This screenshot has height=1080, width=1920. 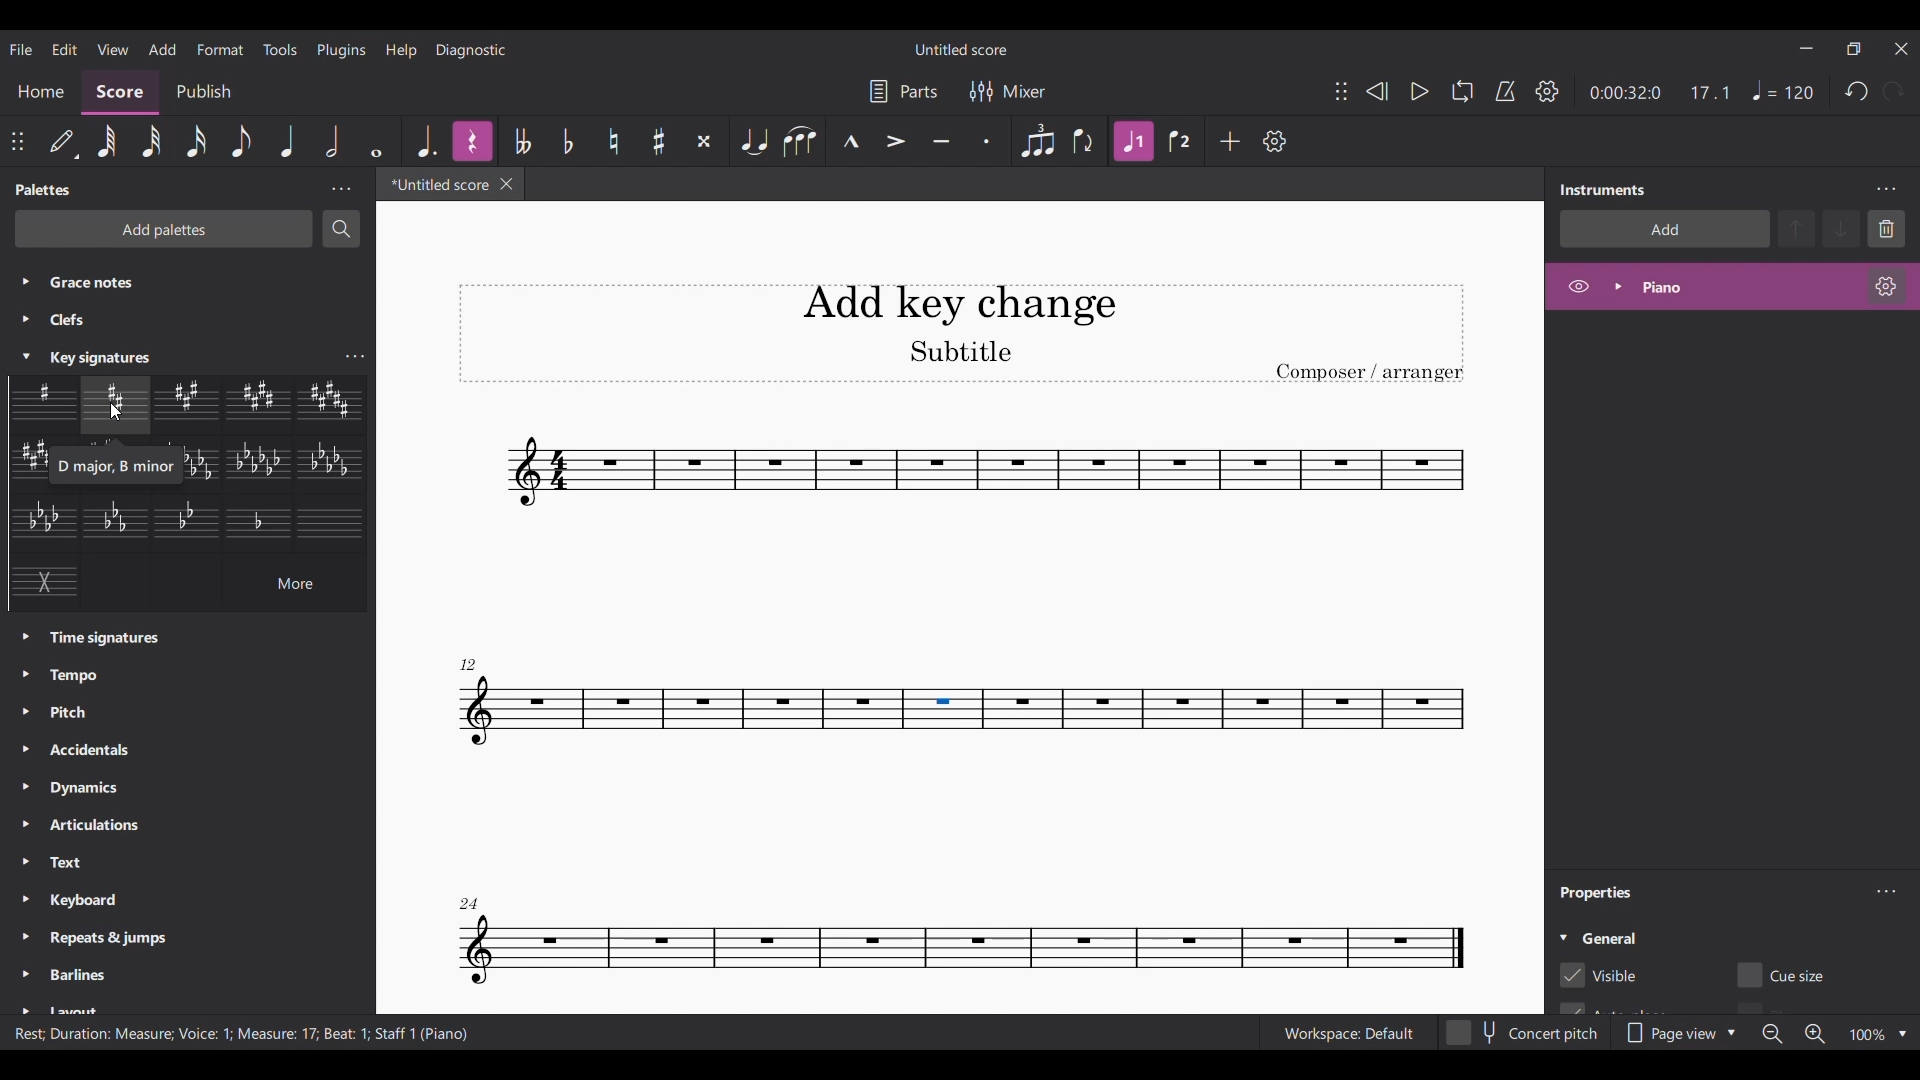 What do you see at coordinates (1843, 229) in the screenshot?
I see `Move down` at bounding box center [1843, 229].